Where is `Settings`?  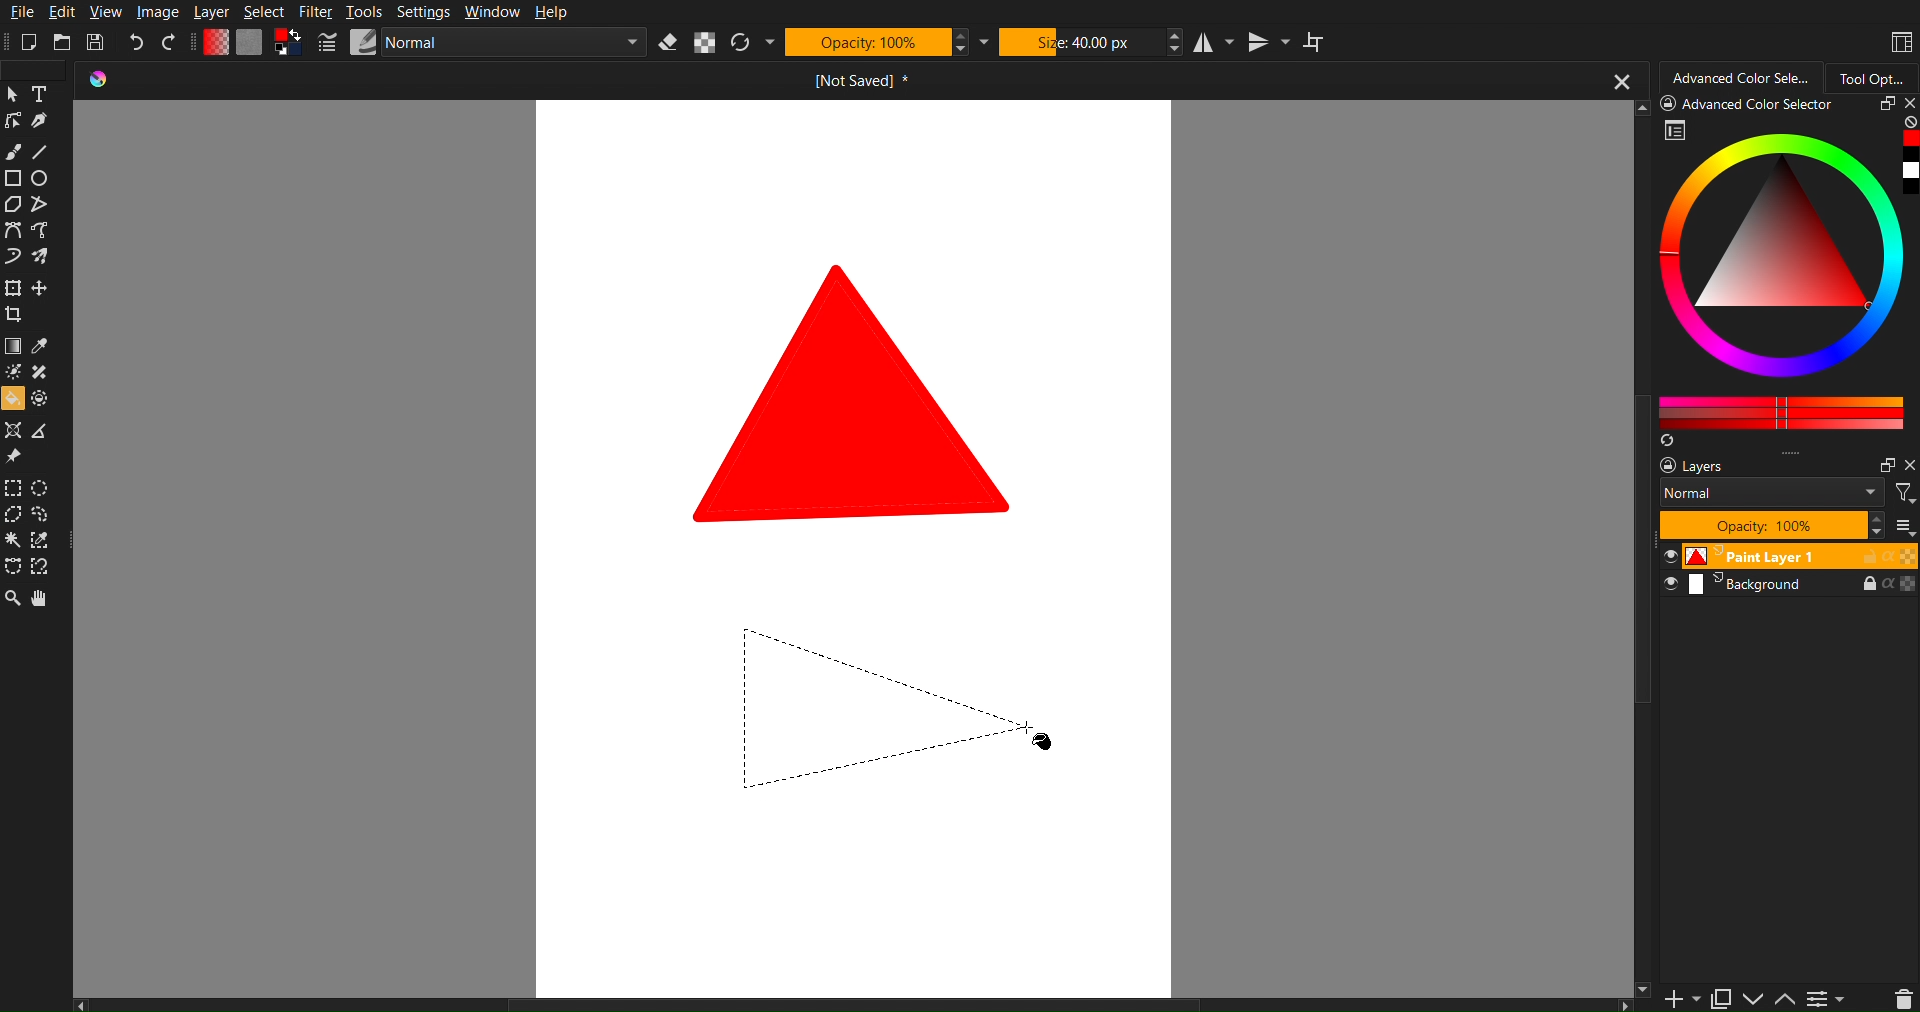
Settings is located at coordinates (424, 13).